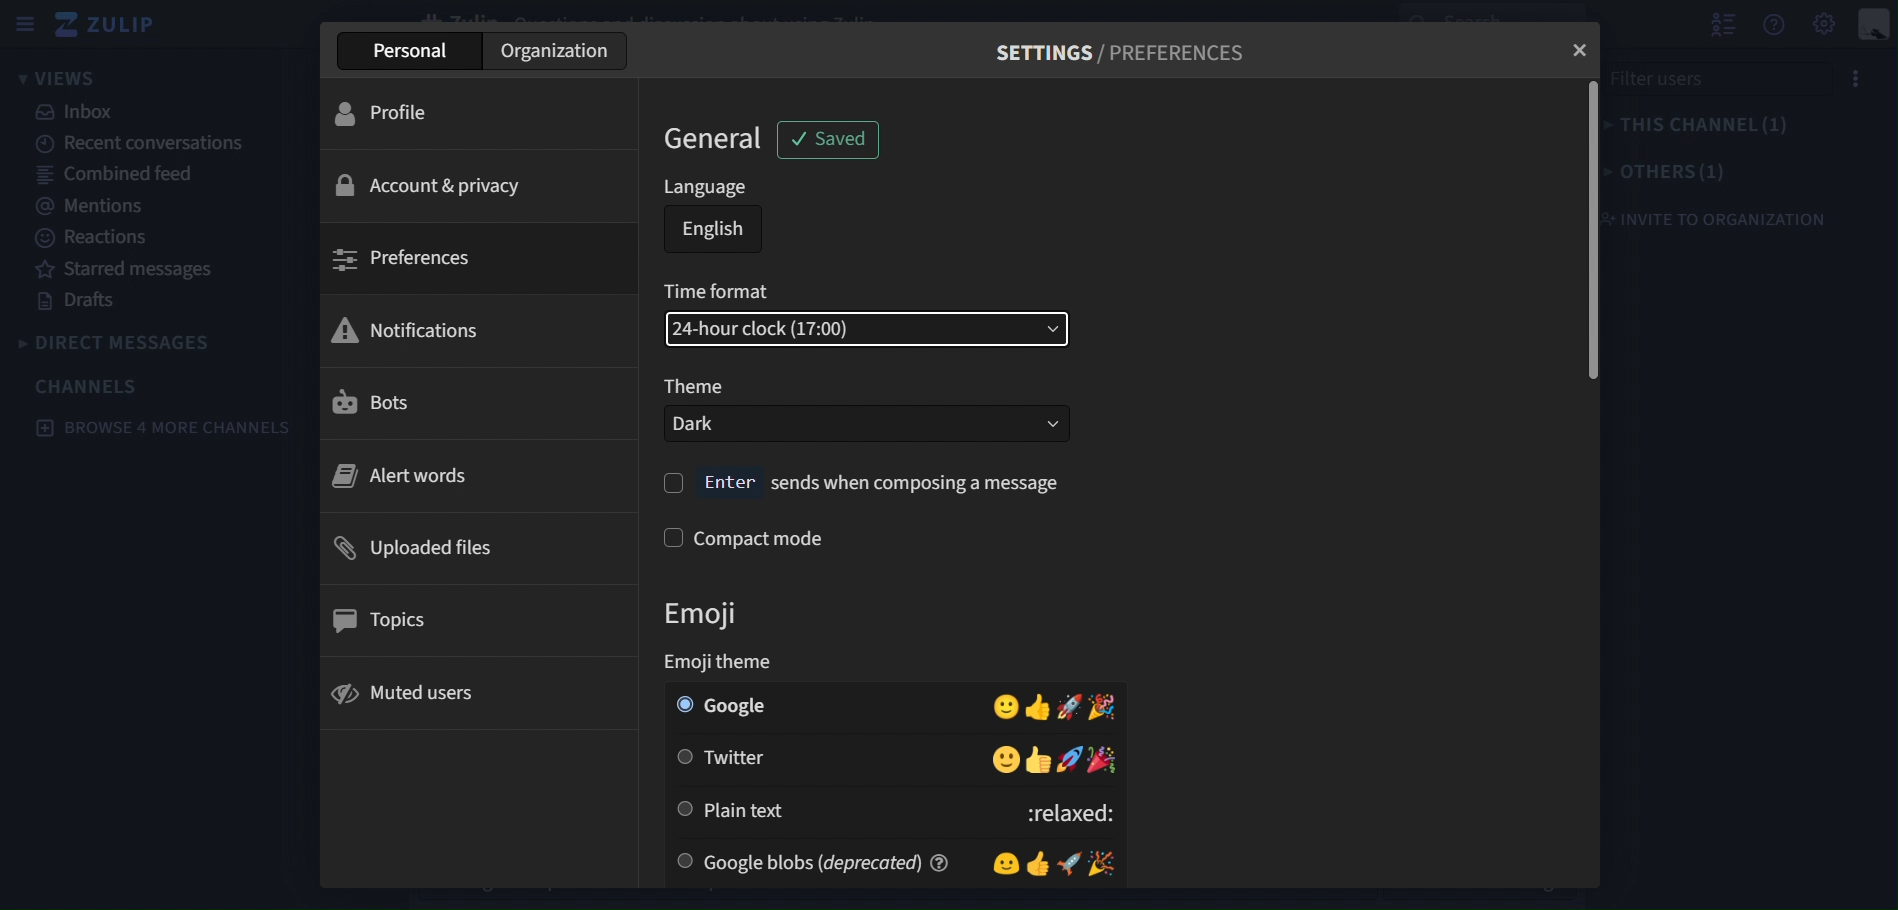 The image size is (1898, 910). I want to click on starred messages, so click(134, 271).